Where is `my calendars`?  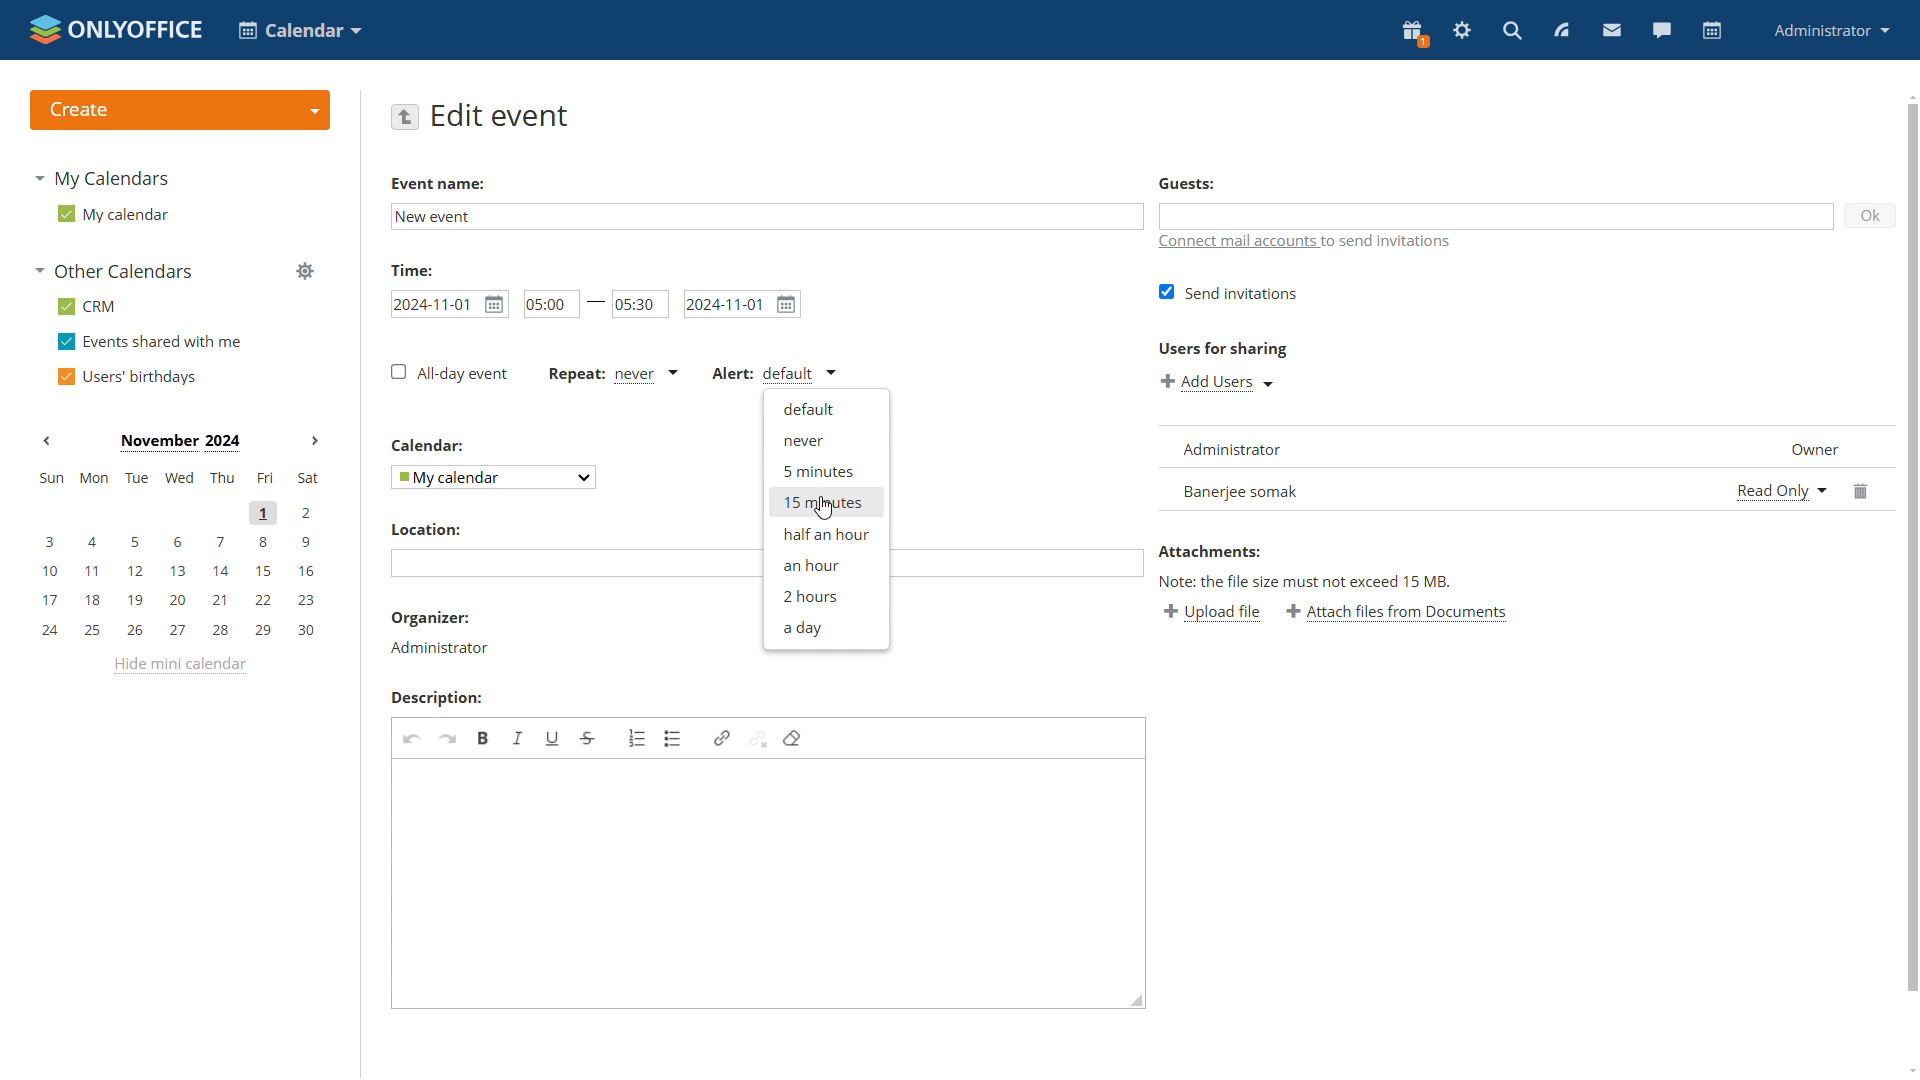
my calendars is located at coordinates (104, 178).